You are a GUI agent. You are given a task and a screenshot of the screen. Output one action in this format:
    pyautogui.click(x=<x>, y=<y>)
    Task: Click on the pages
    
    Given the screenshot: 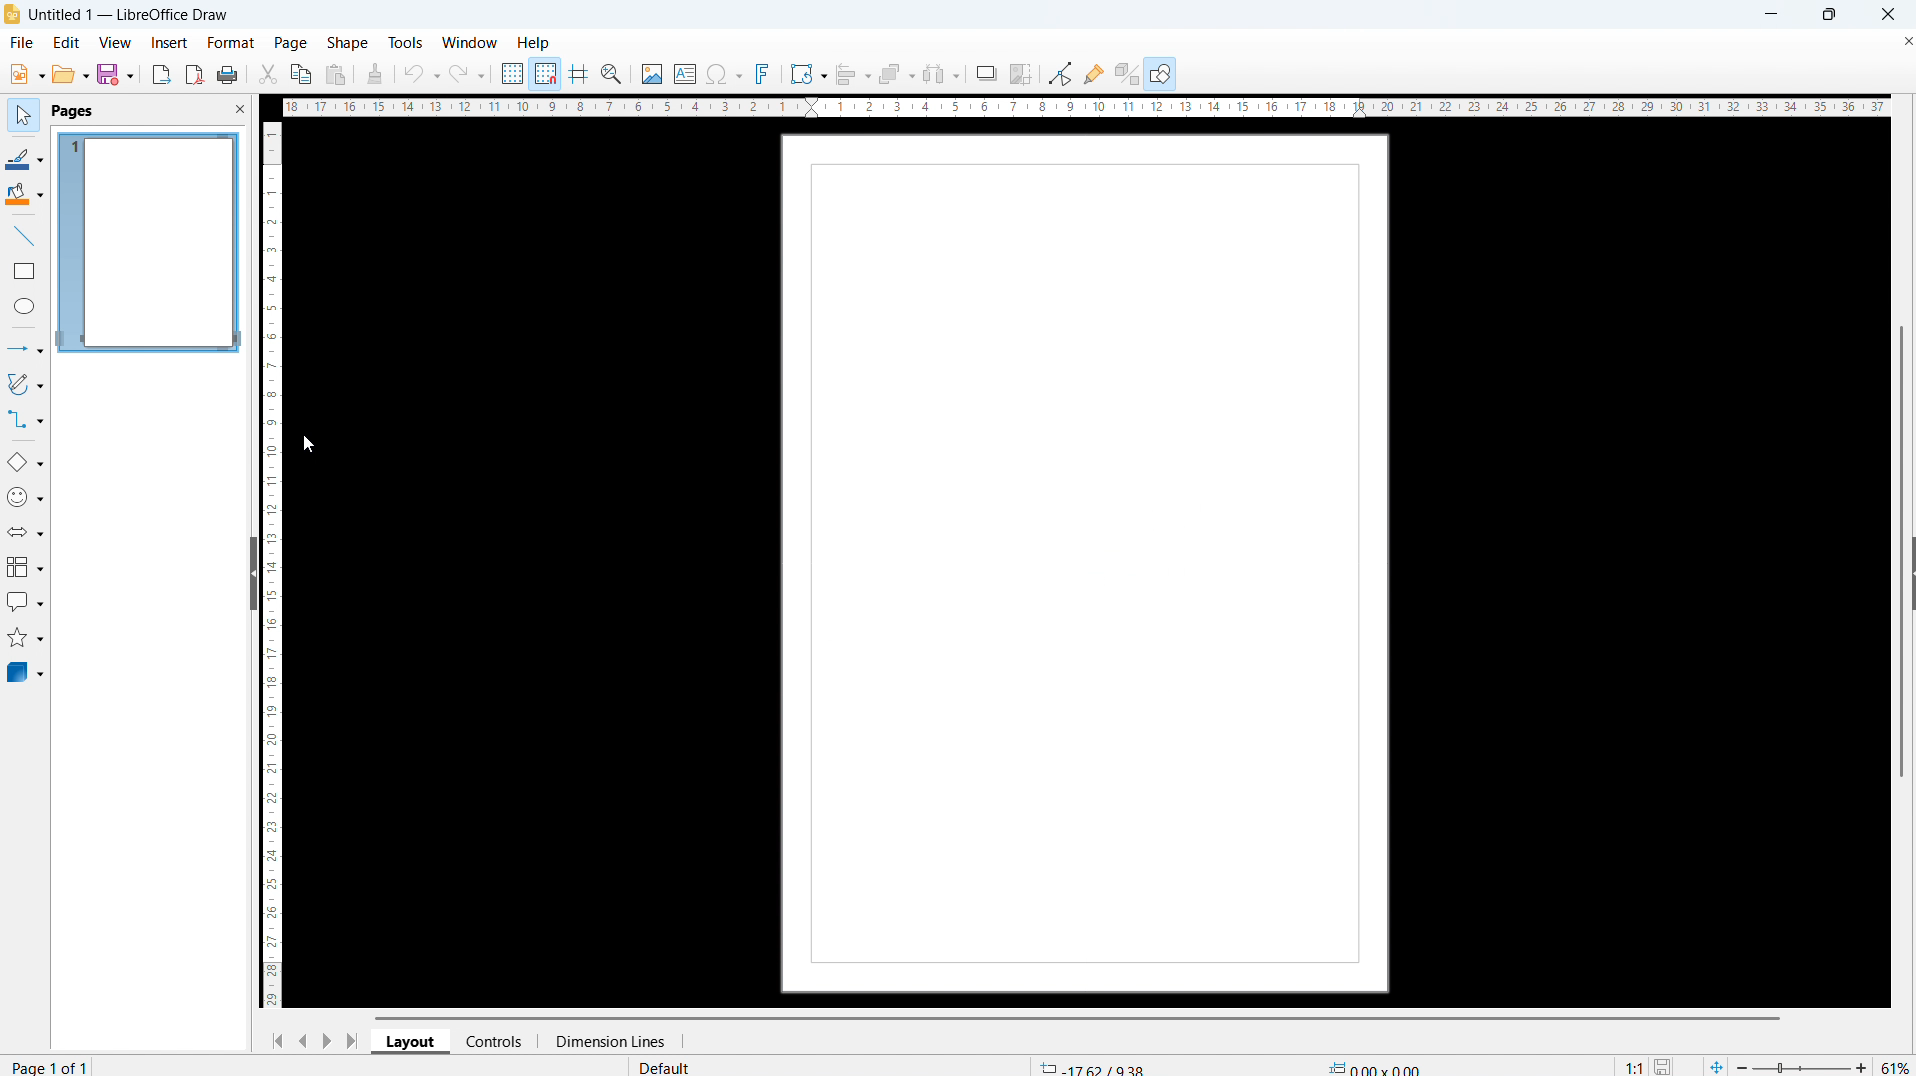 What is the action you would take?
    pyautogui.click(x=72, y=112)
    